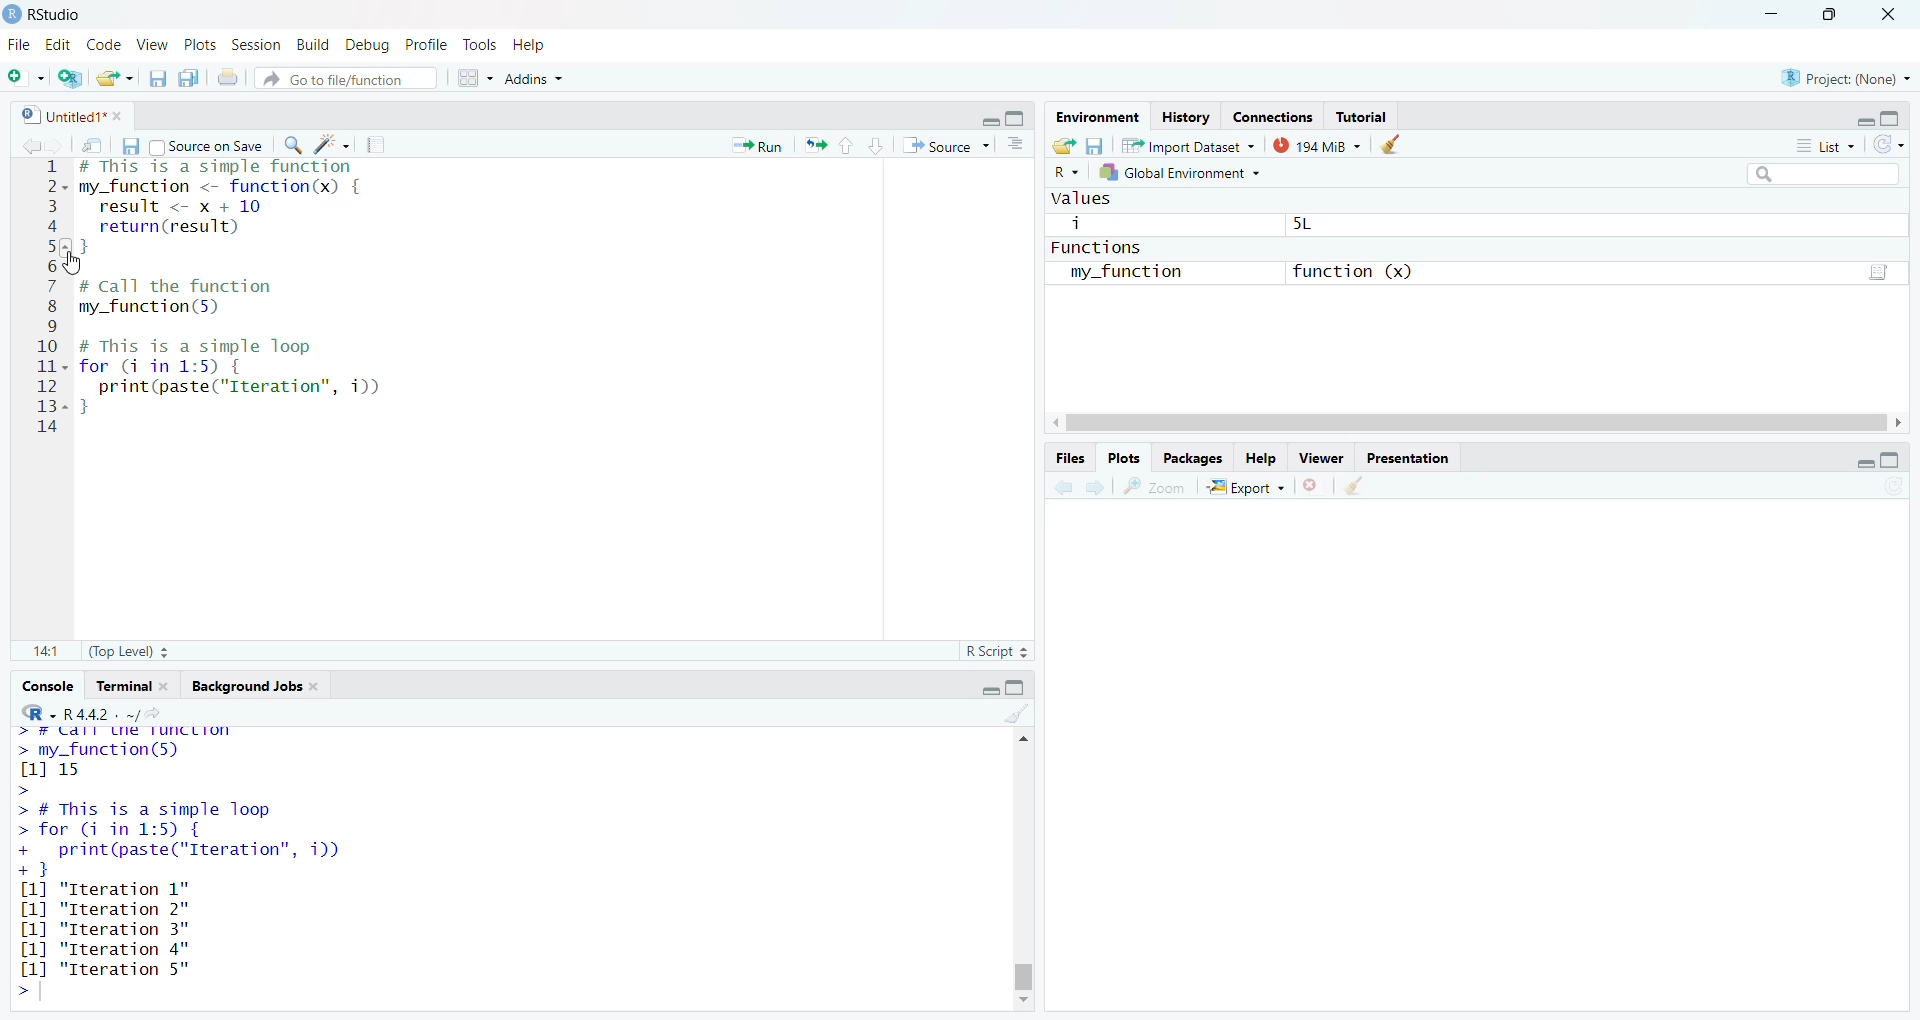  What do you see at coordinates (48, 301) in the screenshot?
I see `serial numbers` at bounding box center [48, 301].